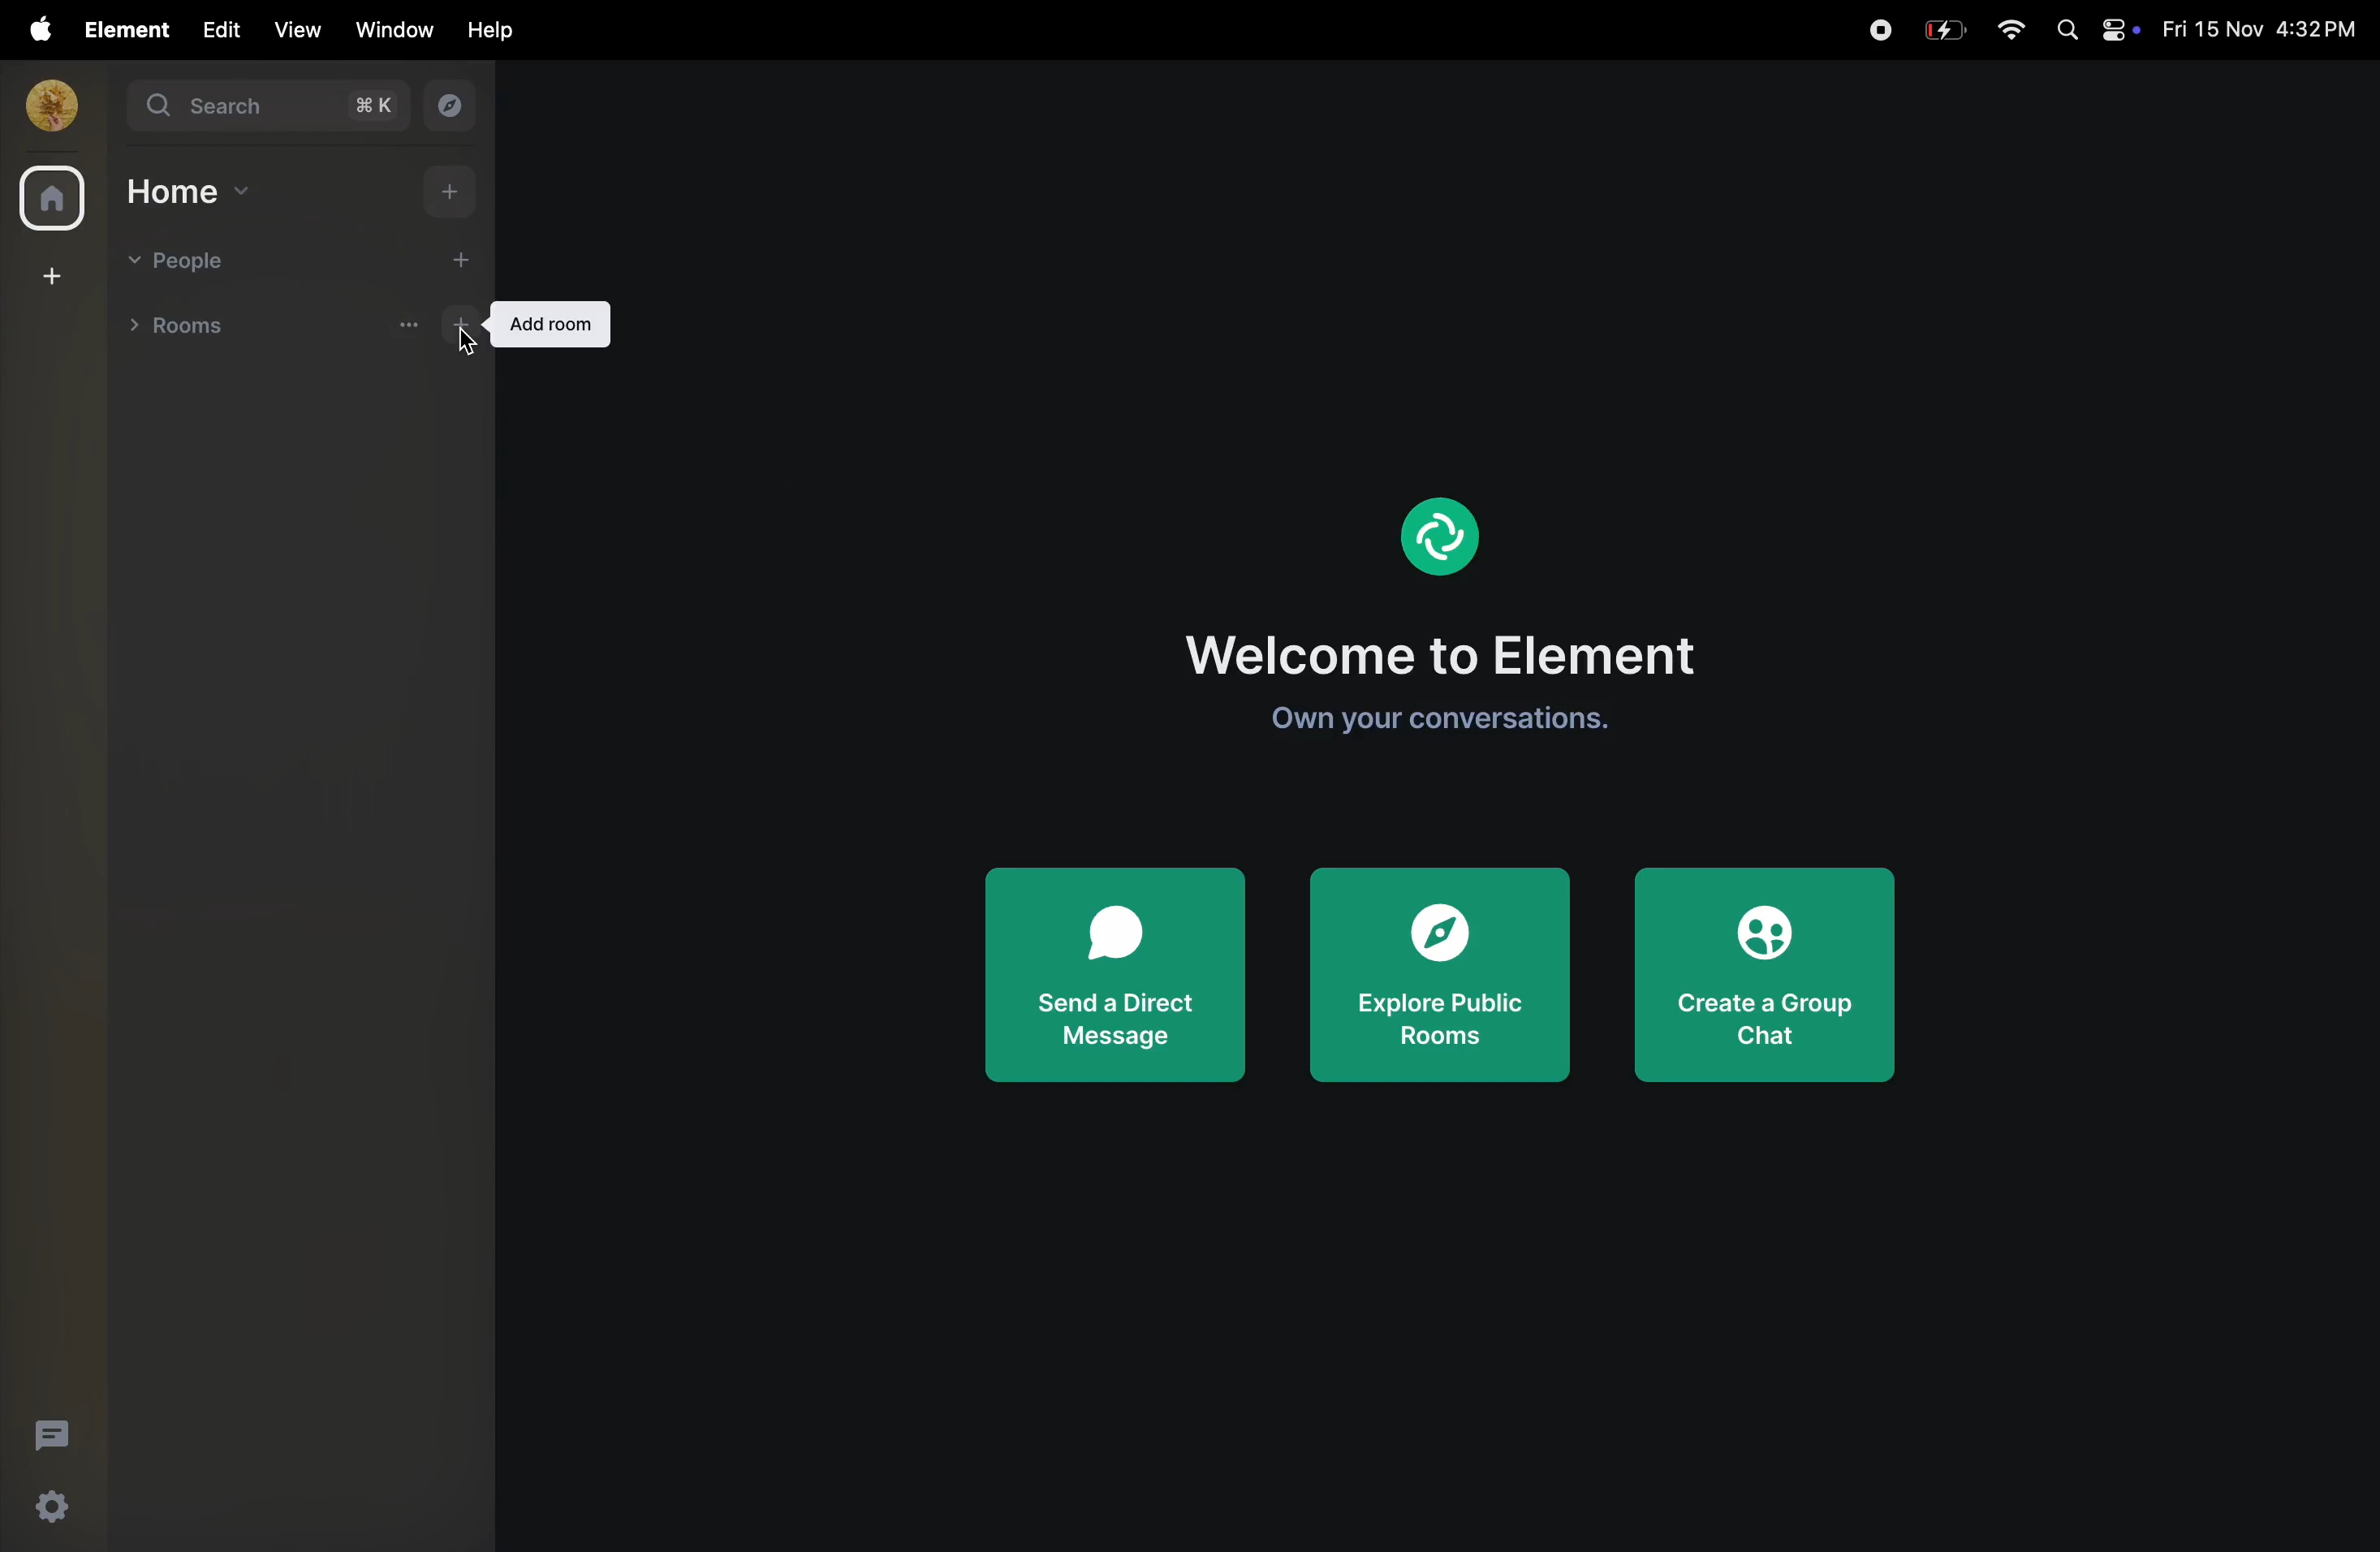 The image size is (2380, 1552). I want to click on welcome to element , so click(1460, 647).